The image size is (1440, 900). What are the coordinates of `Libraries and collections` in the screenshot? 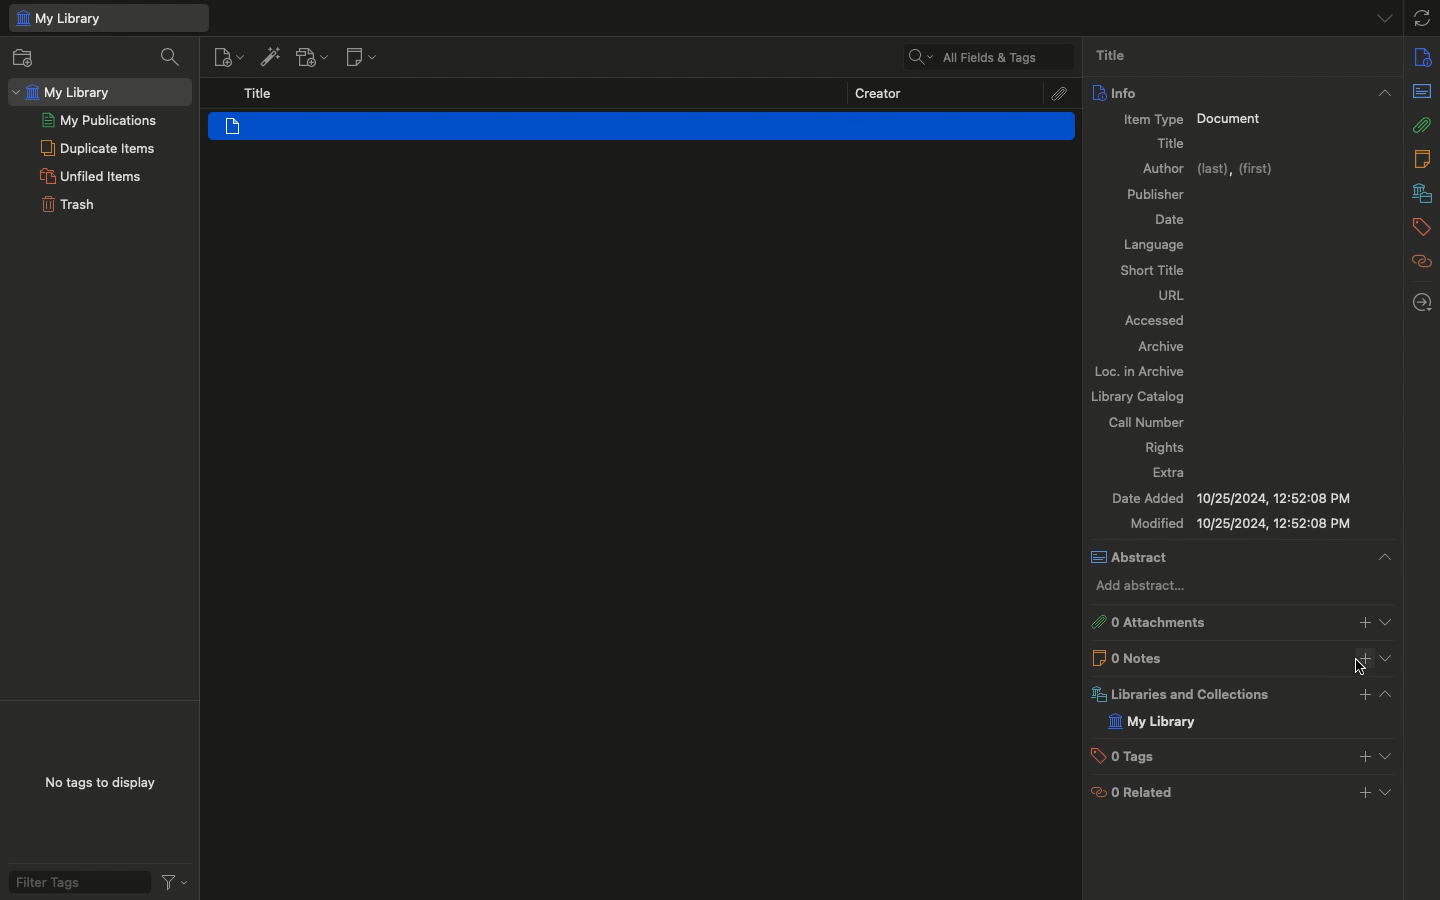 It's located at (1177, 694).